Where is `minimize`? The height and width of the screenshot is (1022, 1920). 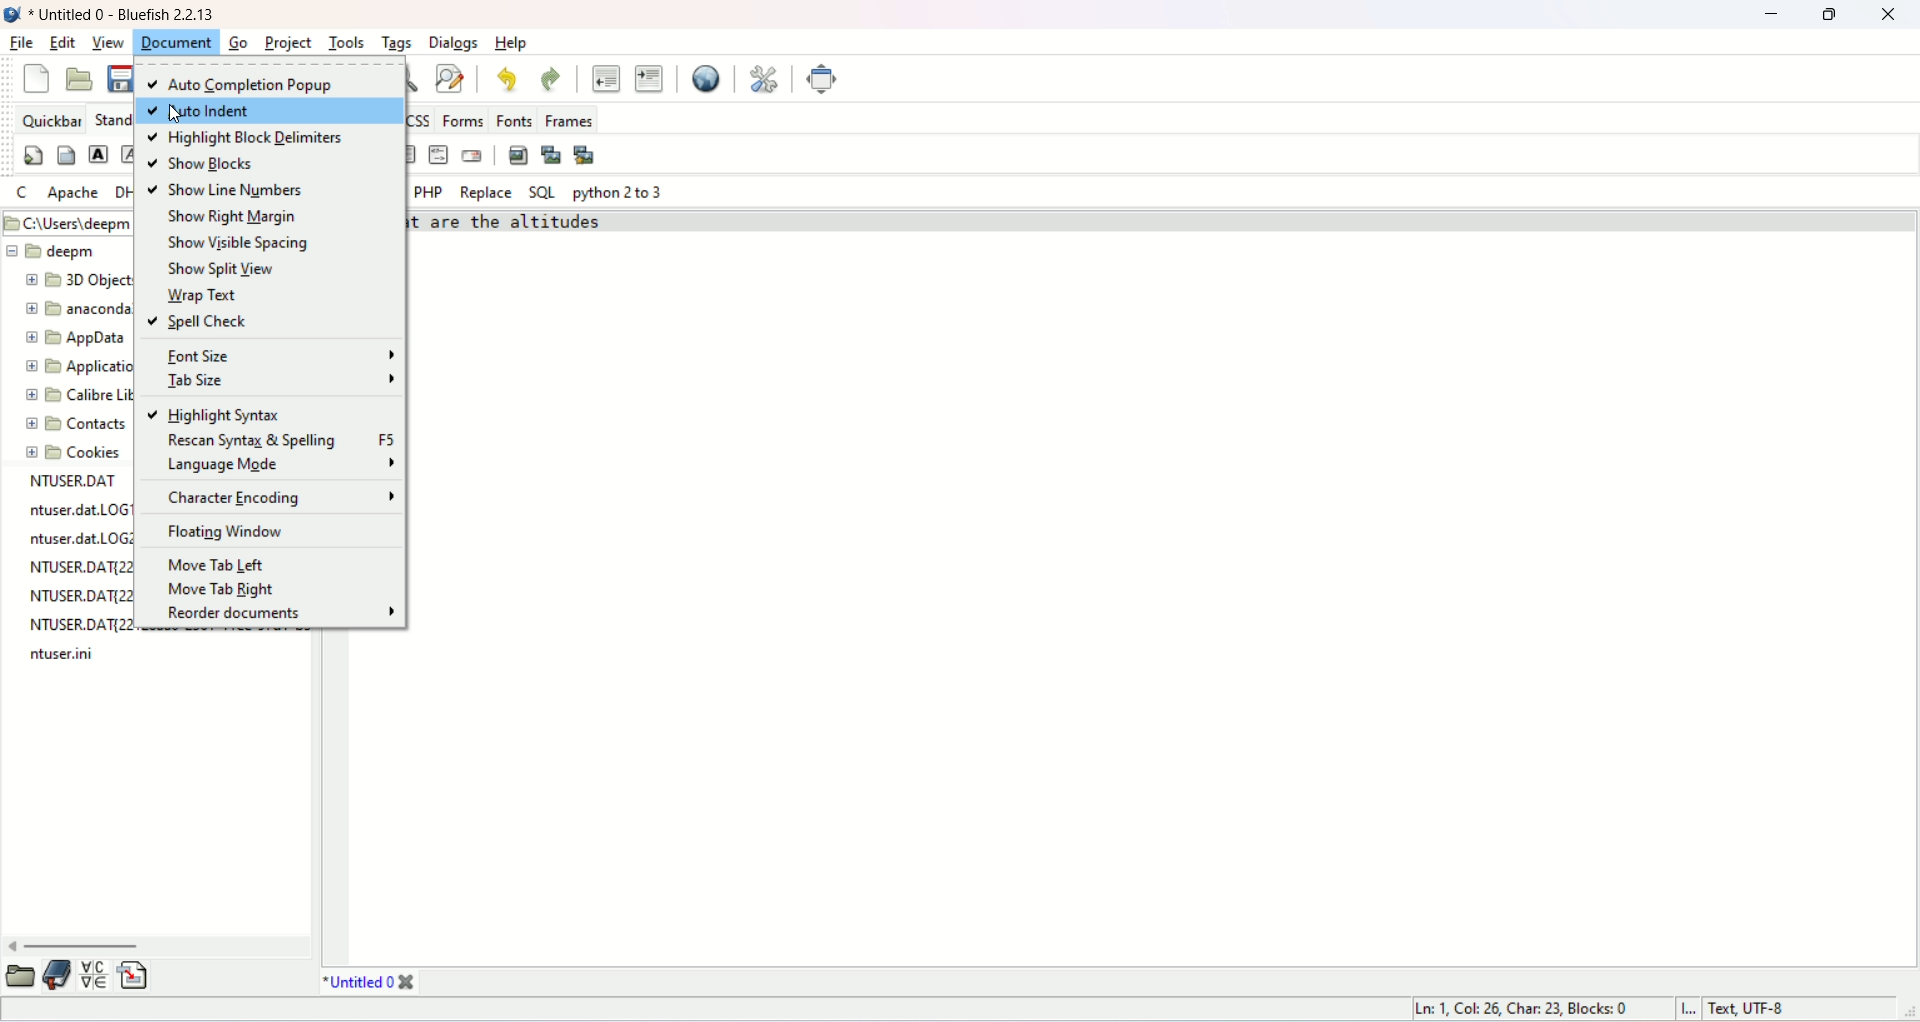 minimize is located at coordinates (1771, 17).